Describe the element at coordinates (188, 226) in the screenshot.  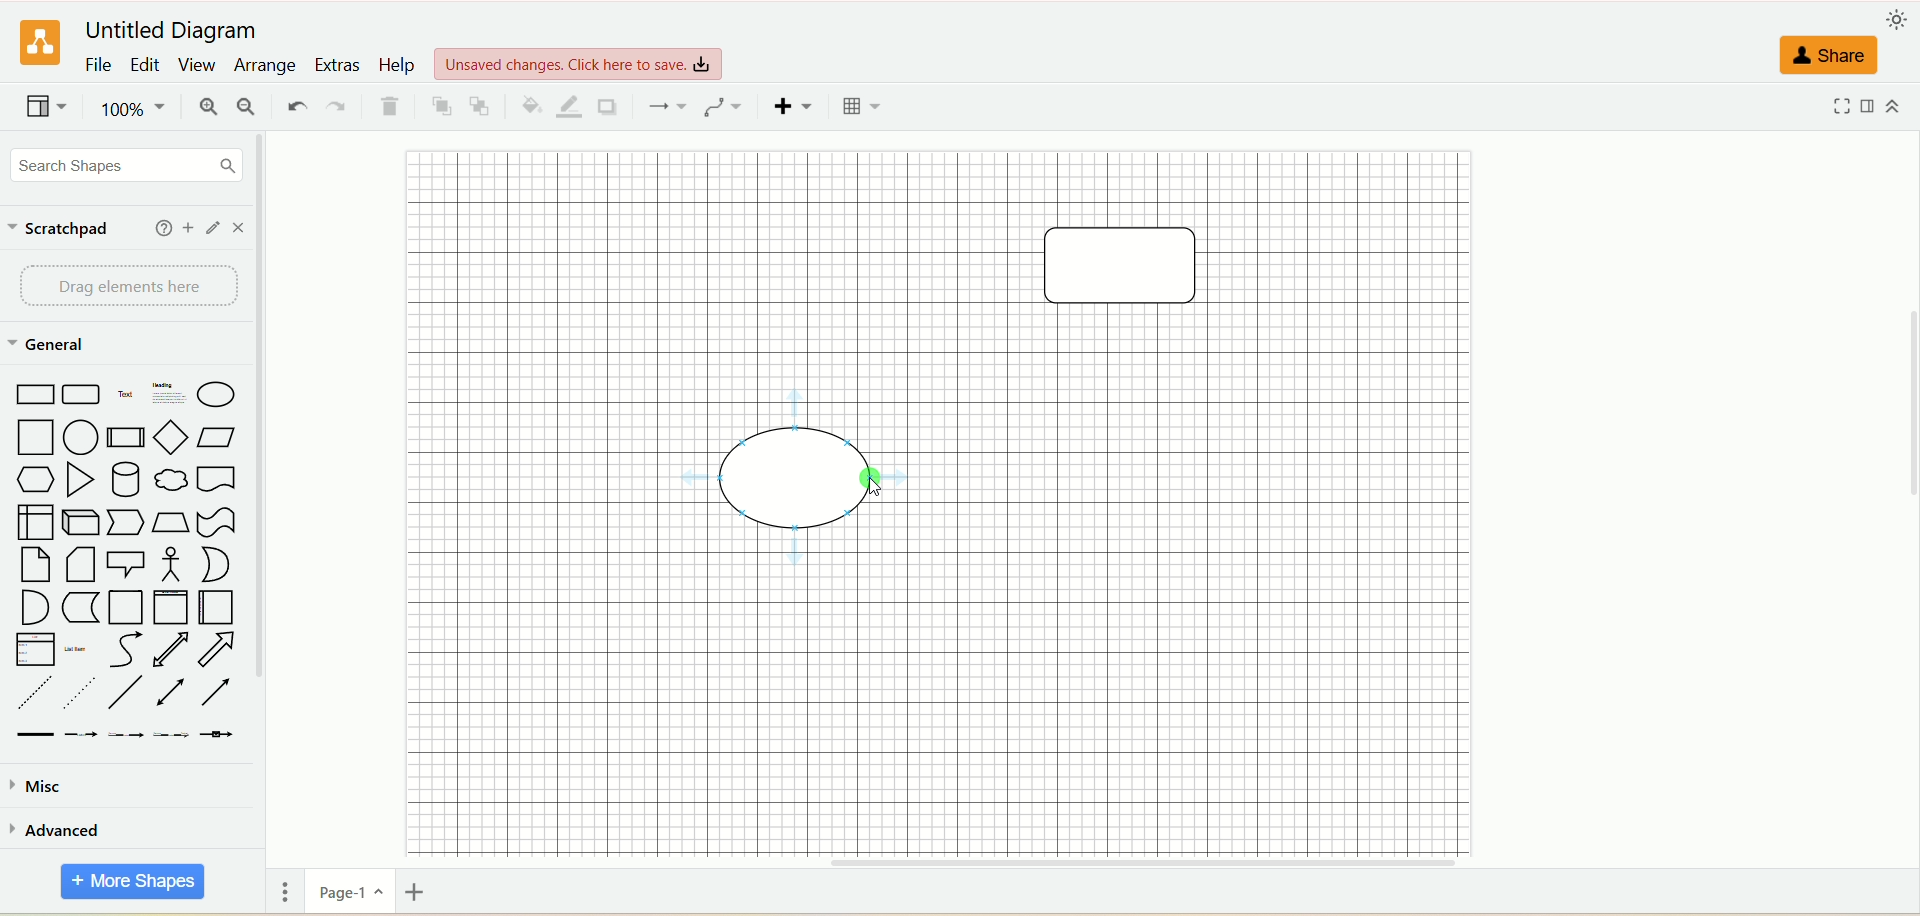
I see `add` at that location.